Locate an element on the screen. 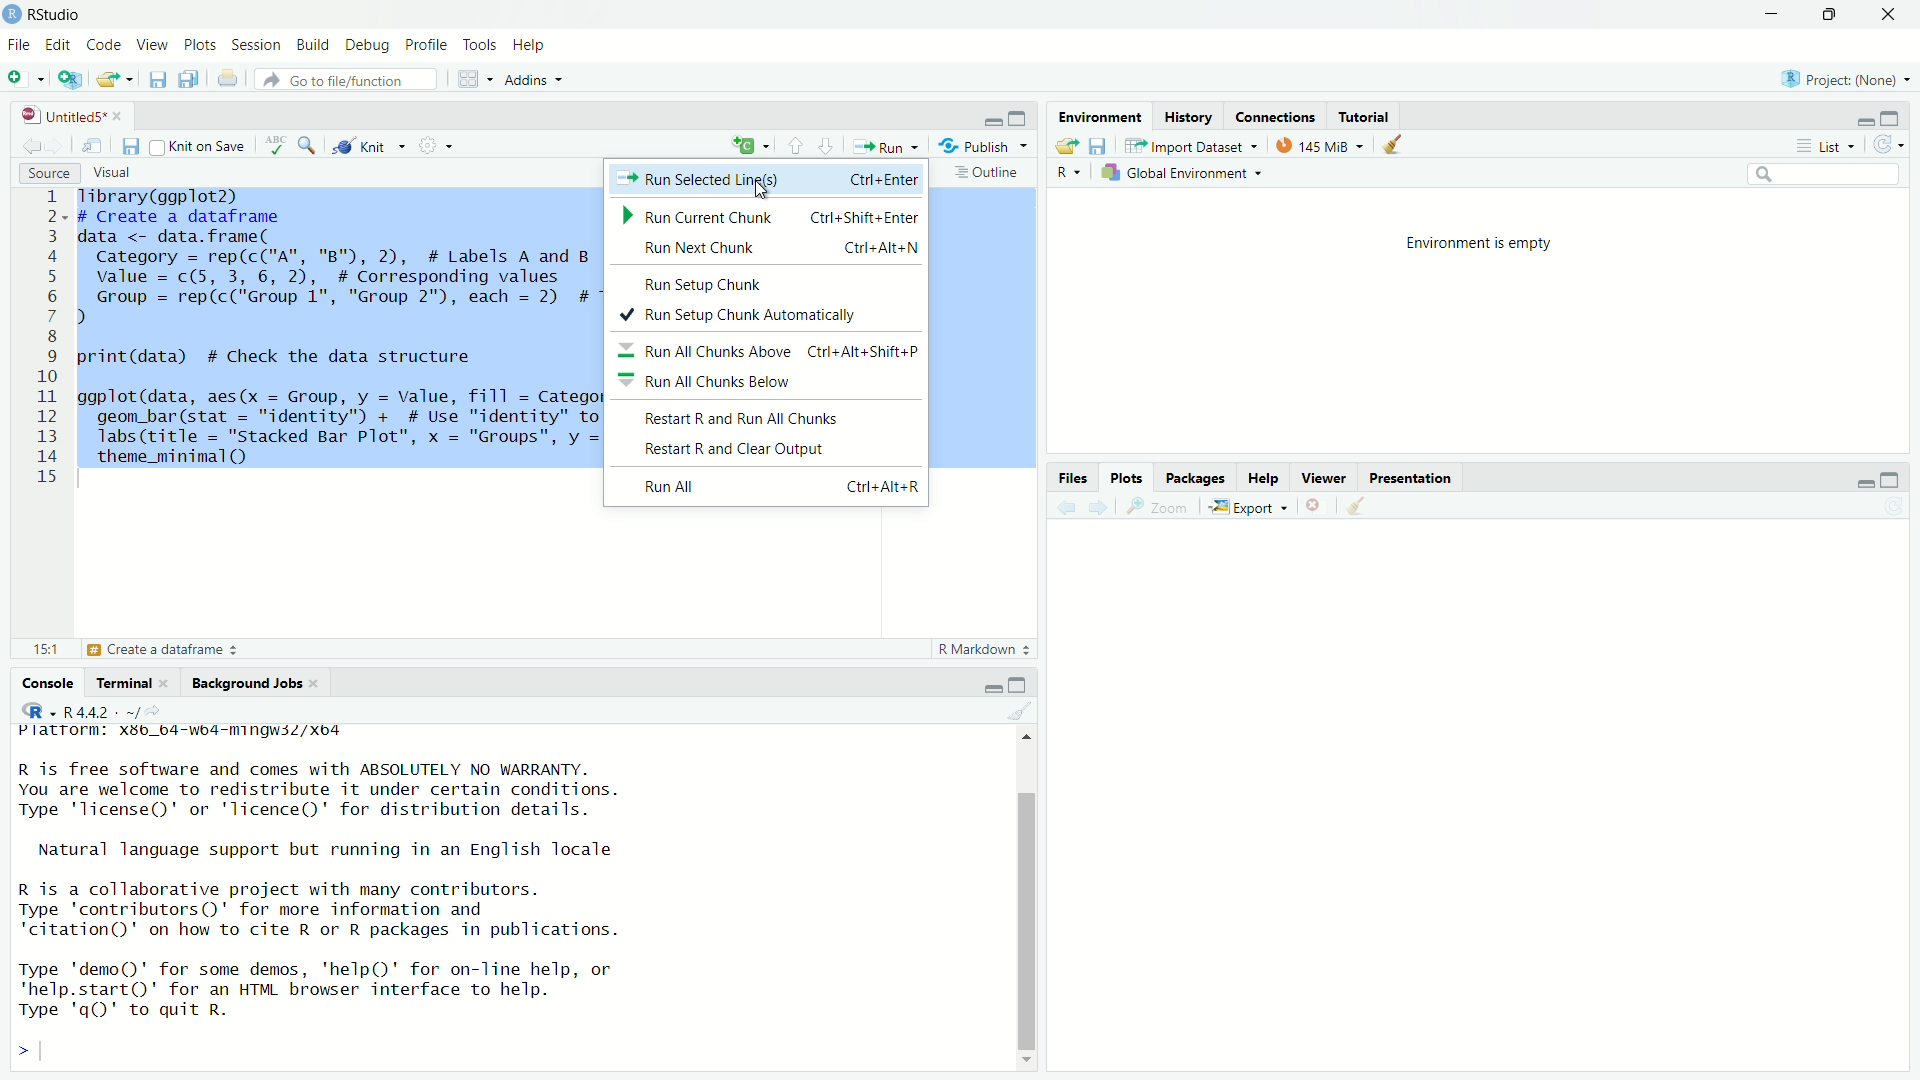 The width and height of the screenshot is (1920, 1080). R is free software and comes with ABSOLUTELY NO WARRANTY.

You are welcome to redistribute it under certain conditions.

Type "license" or 'licence()' for distribution details.
Natural language support but running in an English locale

R is a collaborative project with many contributors.

Type 'contributors()' for more information and

'citation()' on how to cite R or R packages in publications.

Type 'demo()' for some demos, 'help()' for on-line help, or

*help.start()' for an HTML browser interface to help.

Type 'gQ' to quit R.

> is located at coordinates (359, 915).